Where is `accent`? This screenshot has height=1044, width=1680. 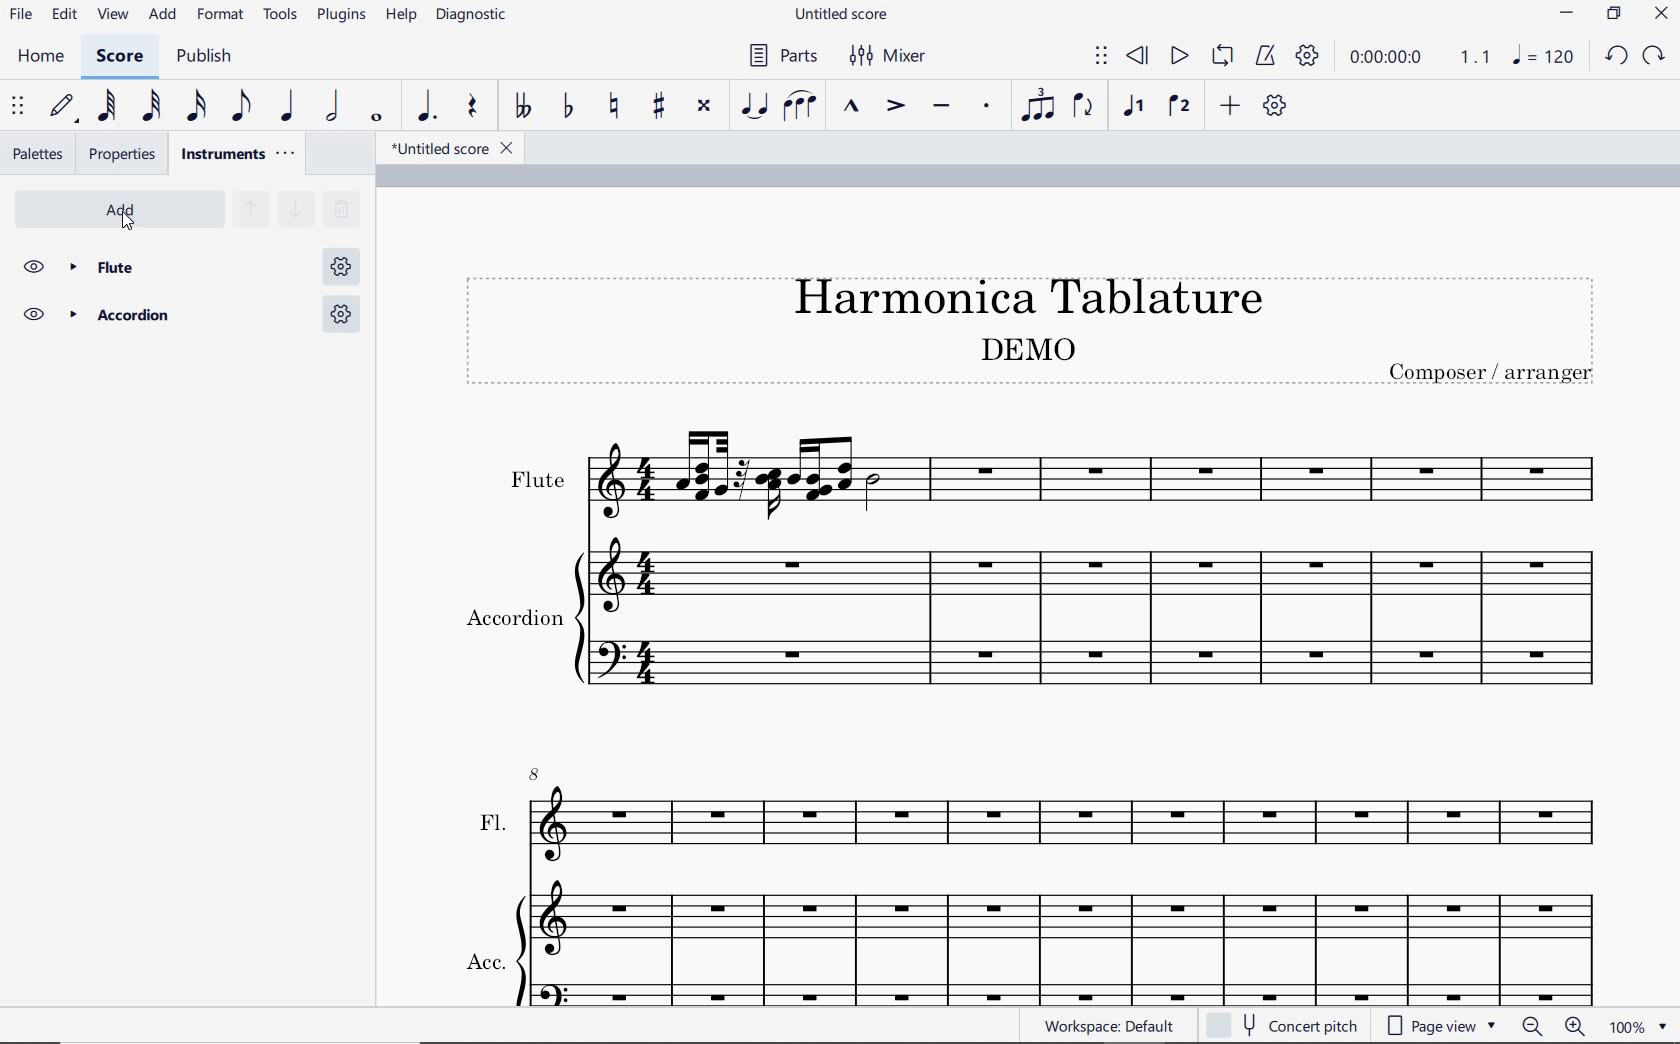
accent is located at coordinates (895, 107).